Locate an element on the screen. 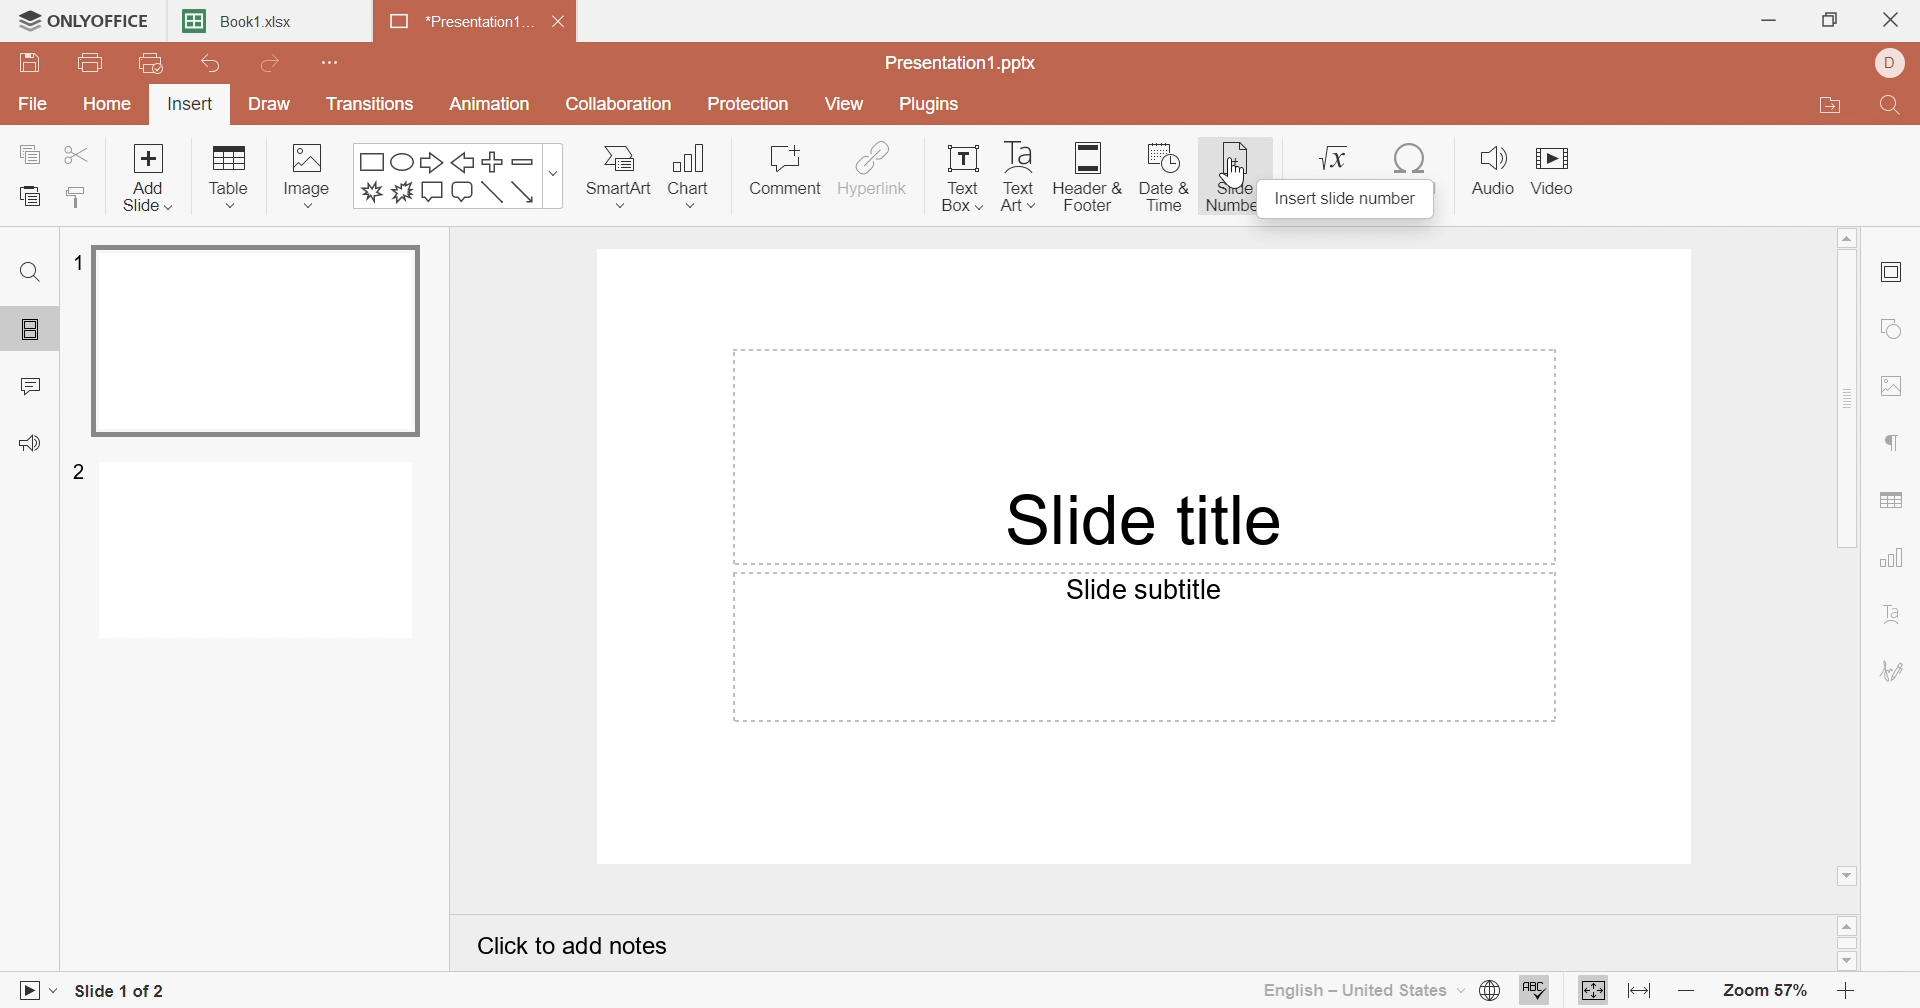 The image size is (1920, 1008). Hyperlink is located at coordinates (873, 169).